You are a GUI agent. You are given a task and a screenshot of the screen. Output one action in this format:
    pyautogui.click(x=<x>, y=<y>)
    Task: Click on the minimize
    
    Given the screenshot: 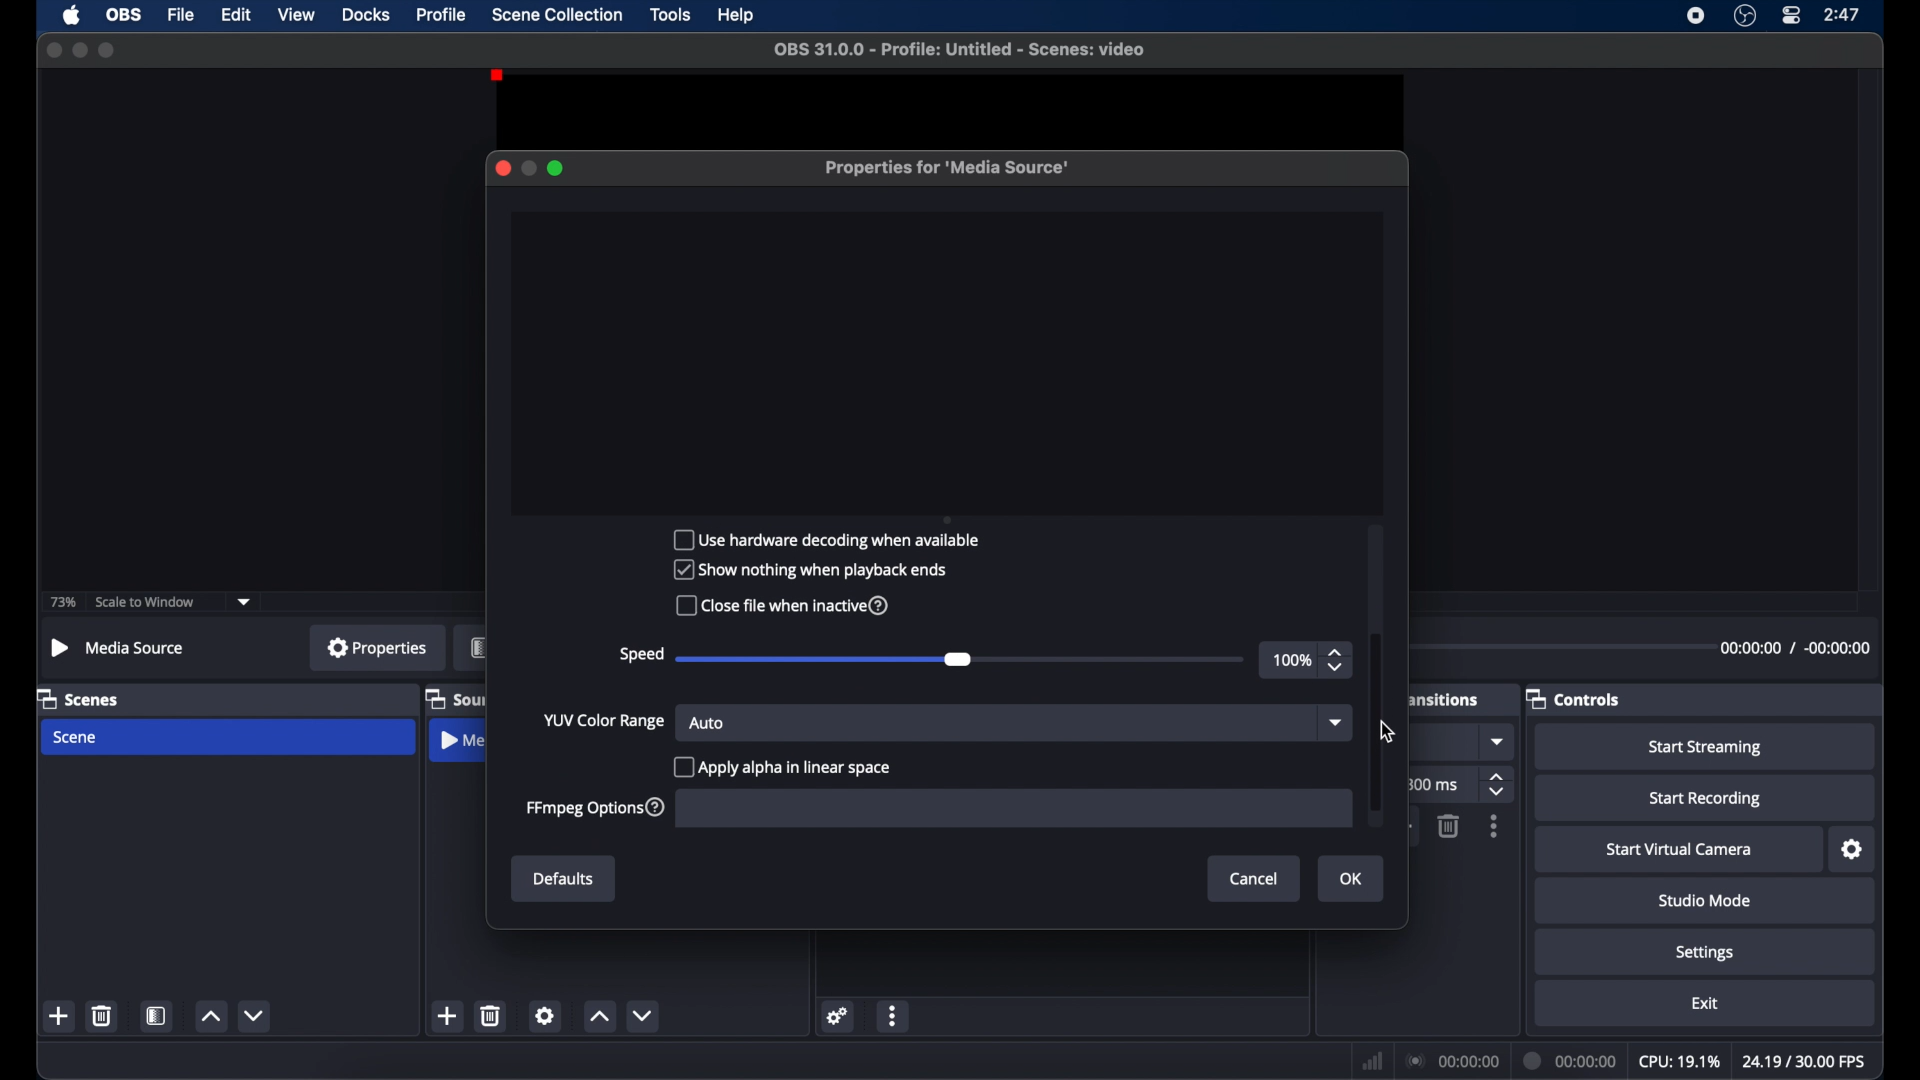 What is the action you would take?
    pyautogui.click(x=78, y=50)
    